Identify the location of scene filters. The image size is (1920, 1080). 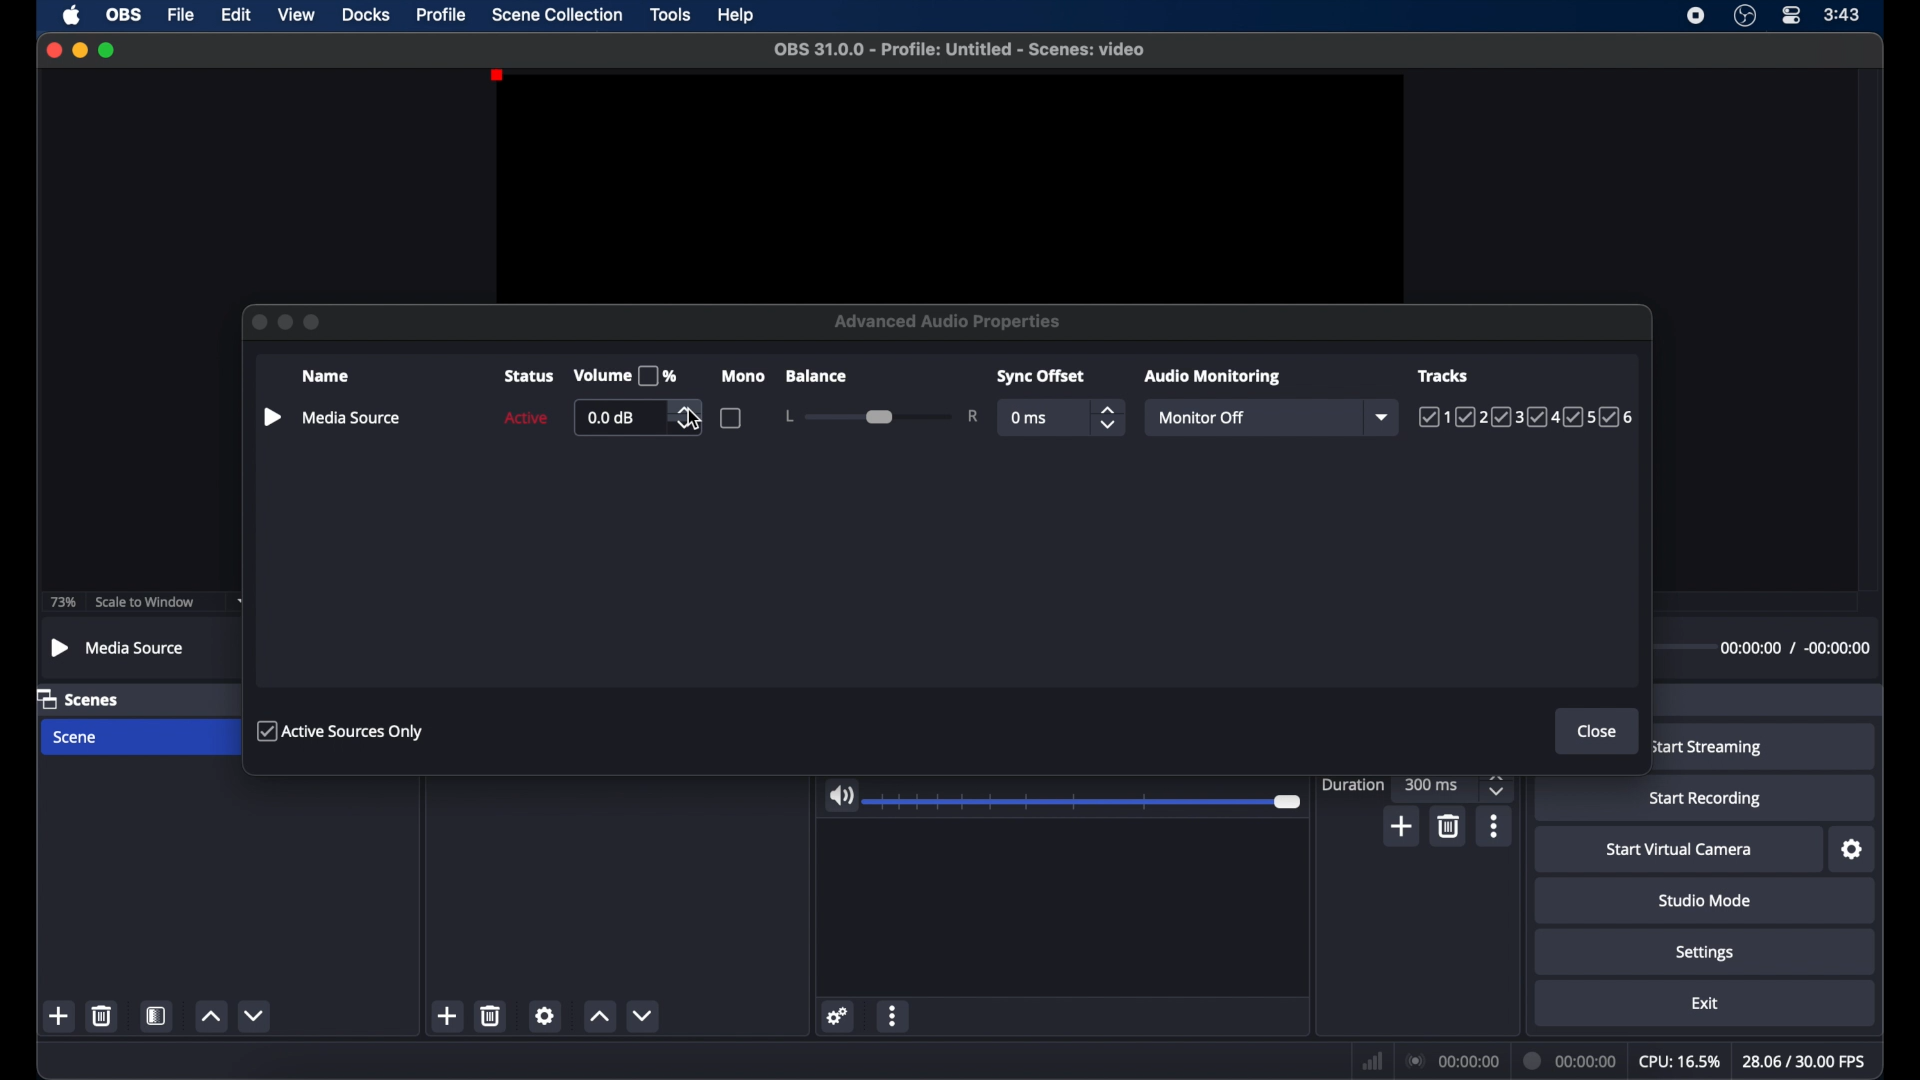
(157, 1015).